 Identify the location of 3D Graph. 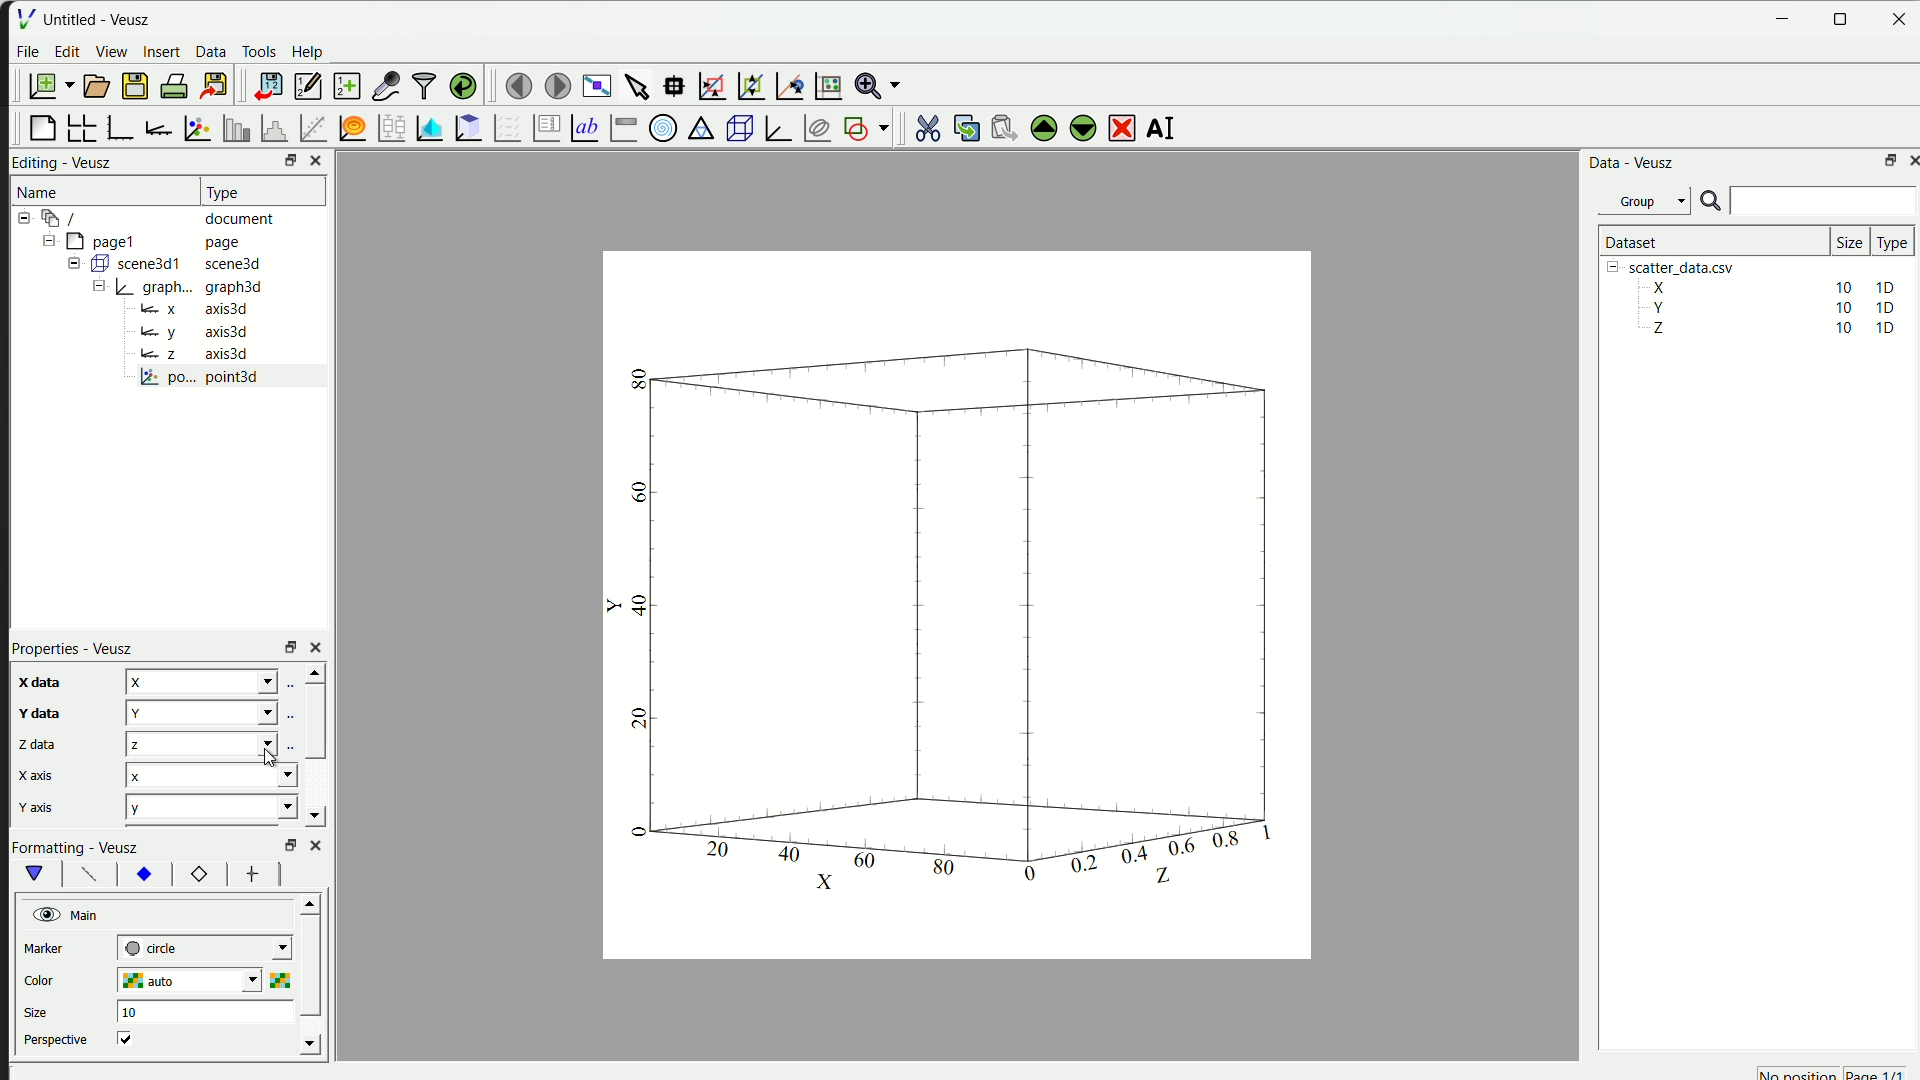
(774, 127).